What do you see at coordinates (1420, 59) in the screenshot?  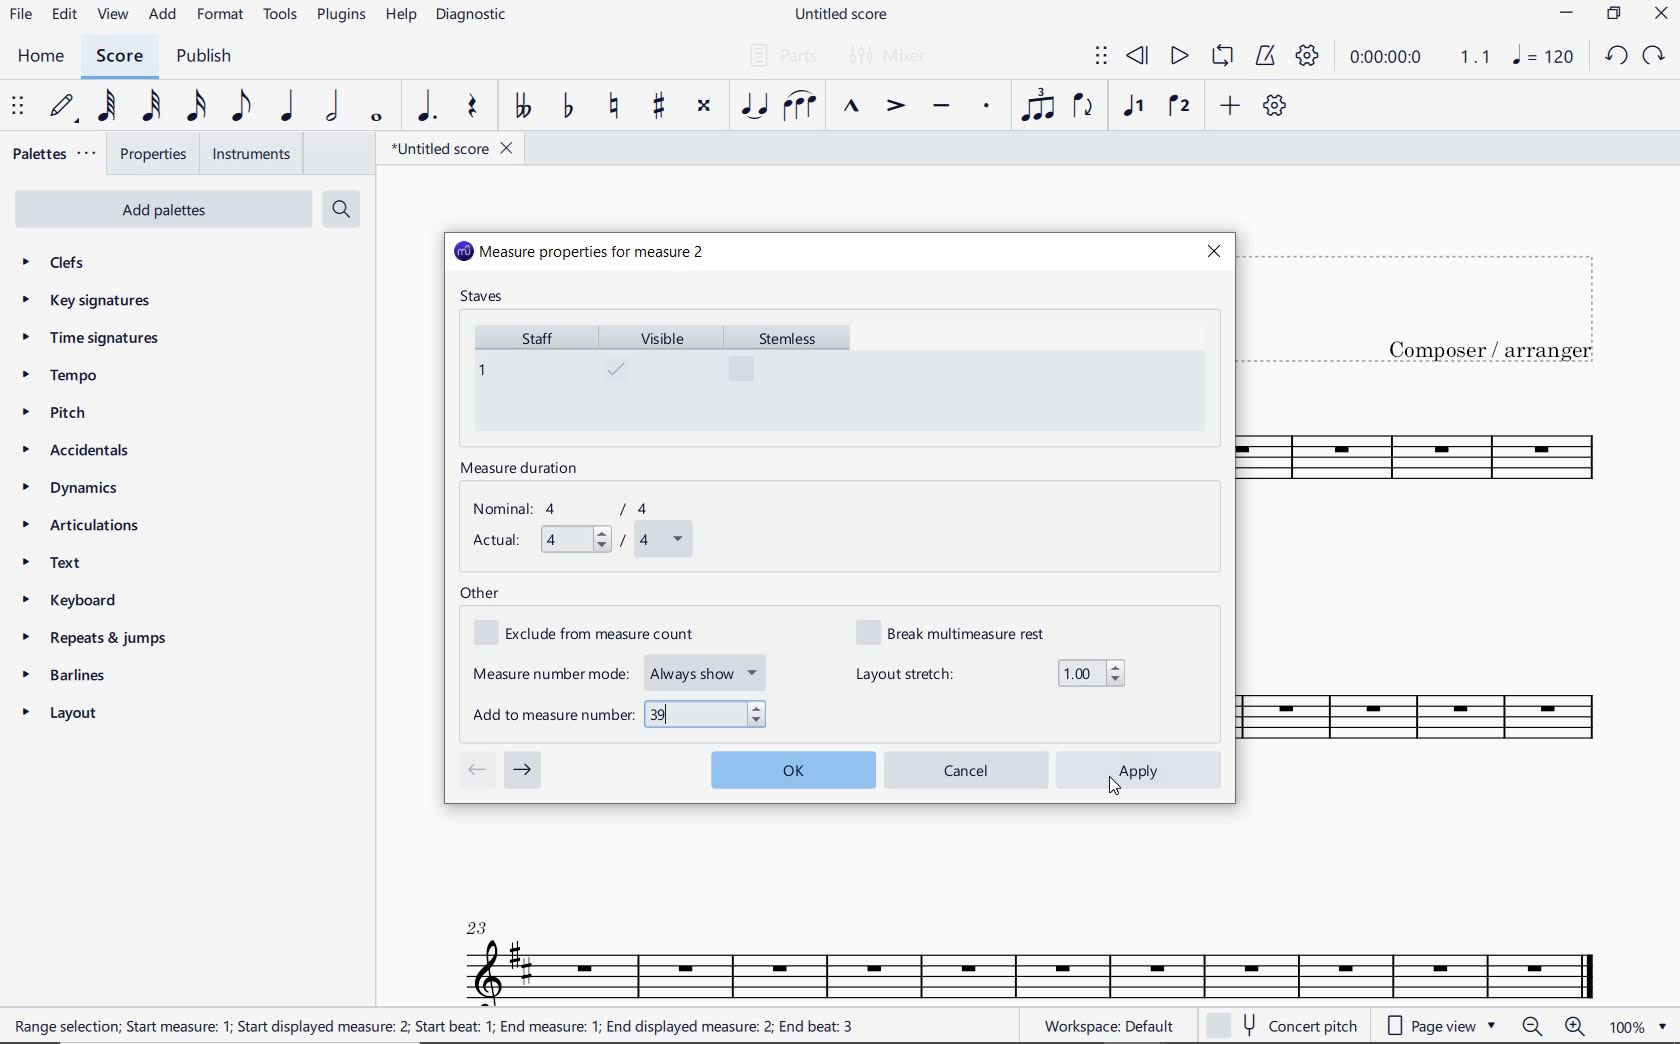 I see `PLAY SPEED` at bounding box center [1420, 59].